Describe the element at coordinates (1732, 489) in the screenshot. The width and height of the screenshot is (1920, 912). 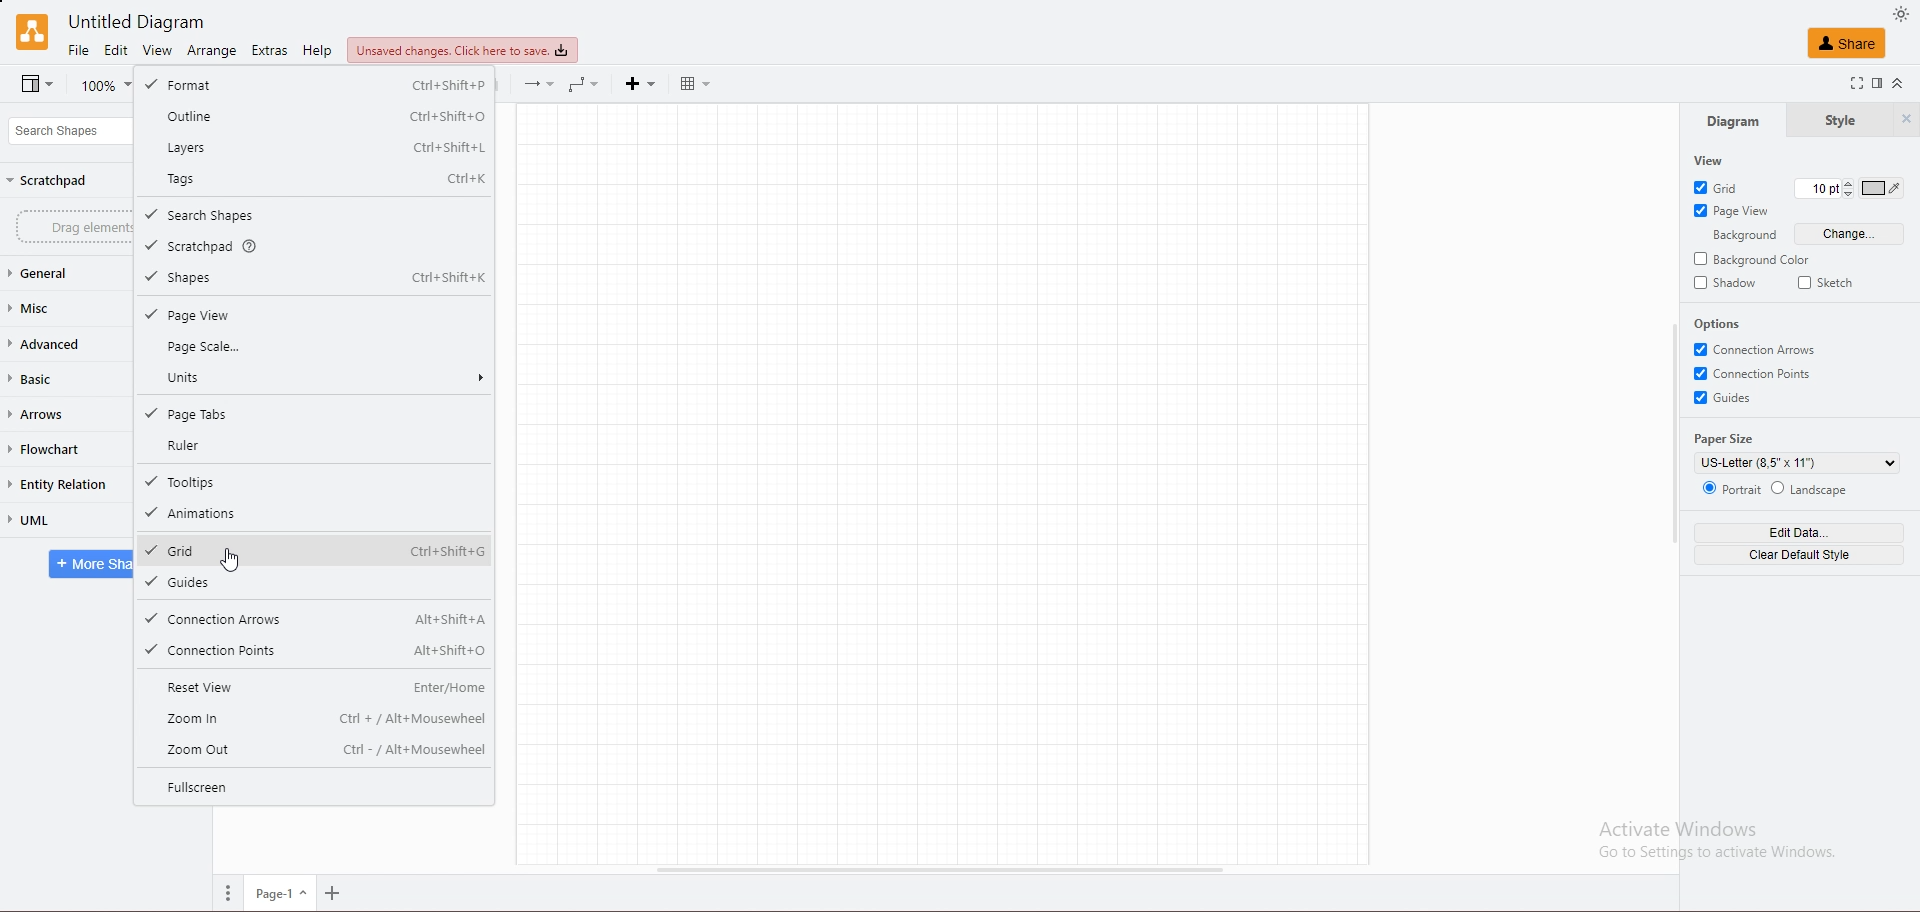
I see `portrait` at that location.